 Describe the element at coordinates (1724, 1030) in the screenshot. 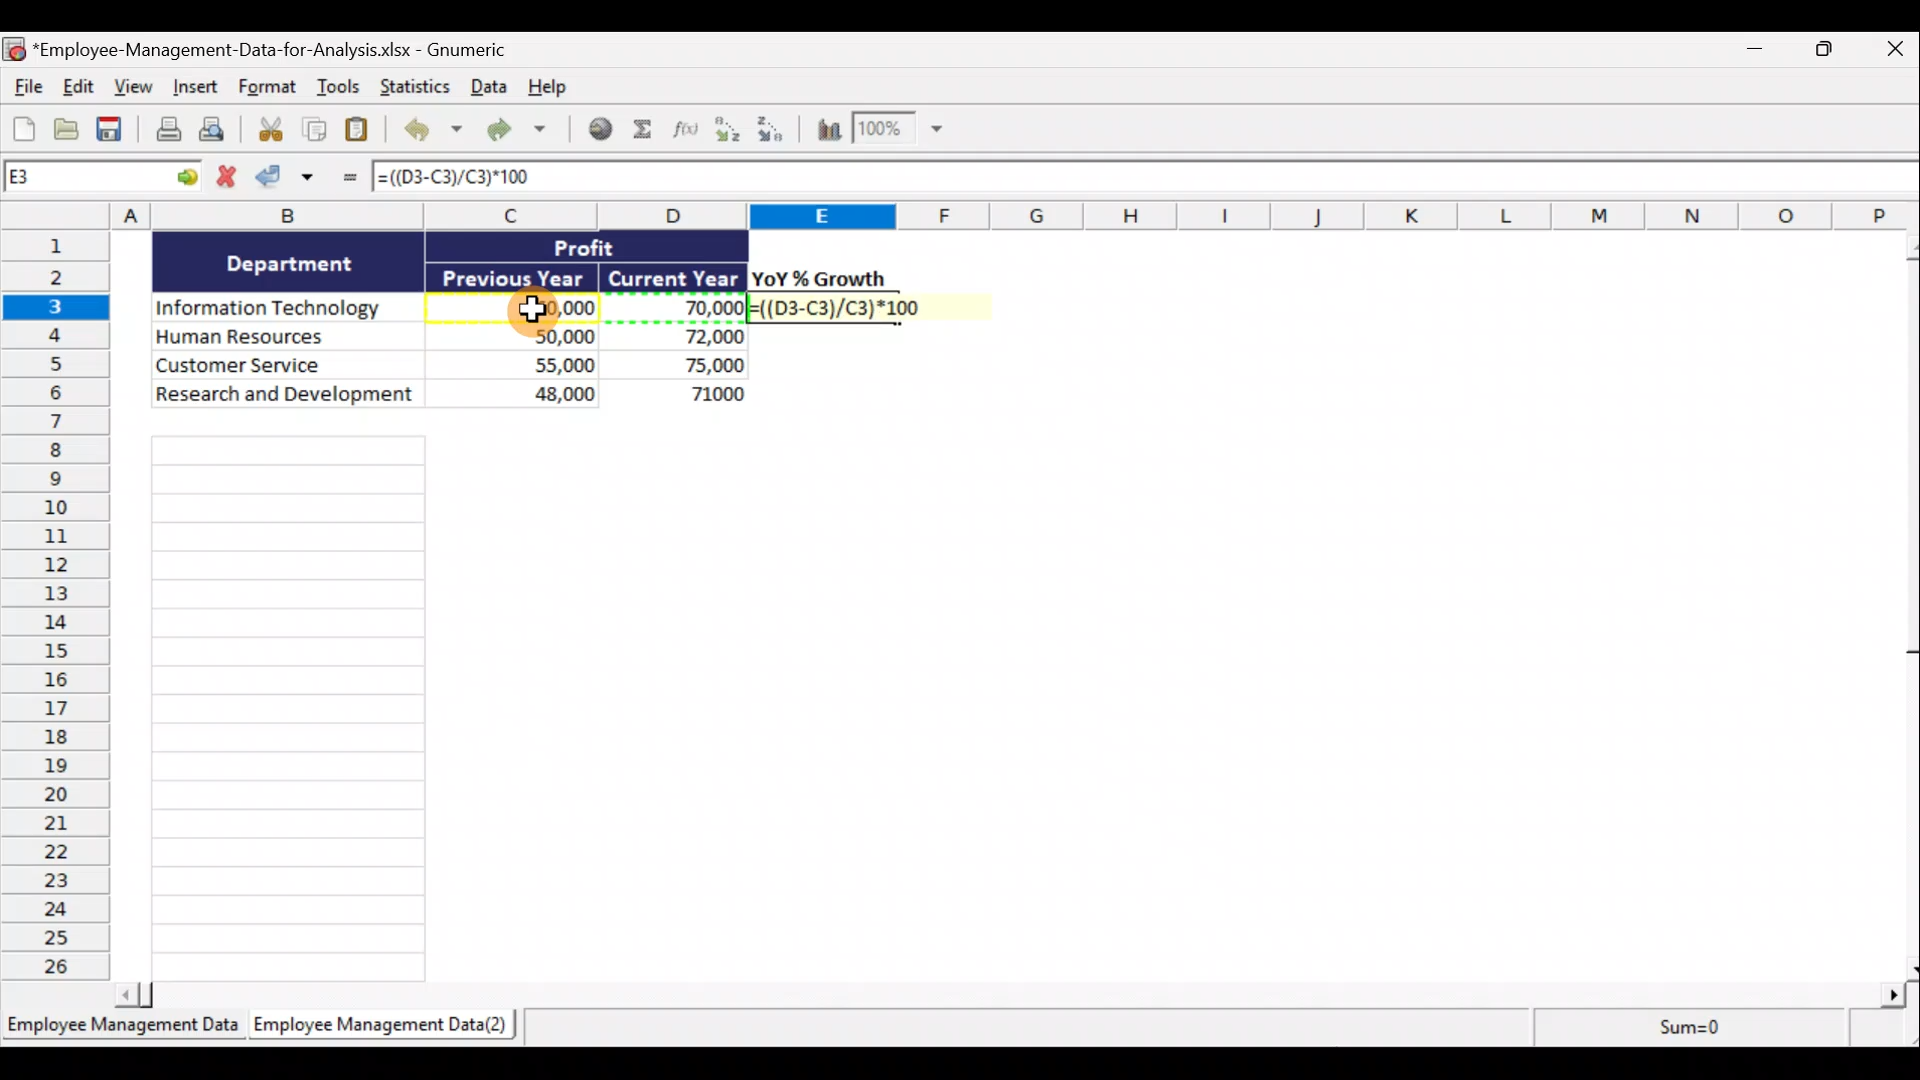

I see `sum=0` at that location.